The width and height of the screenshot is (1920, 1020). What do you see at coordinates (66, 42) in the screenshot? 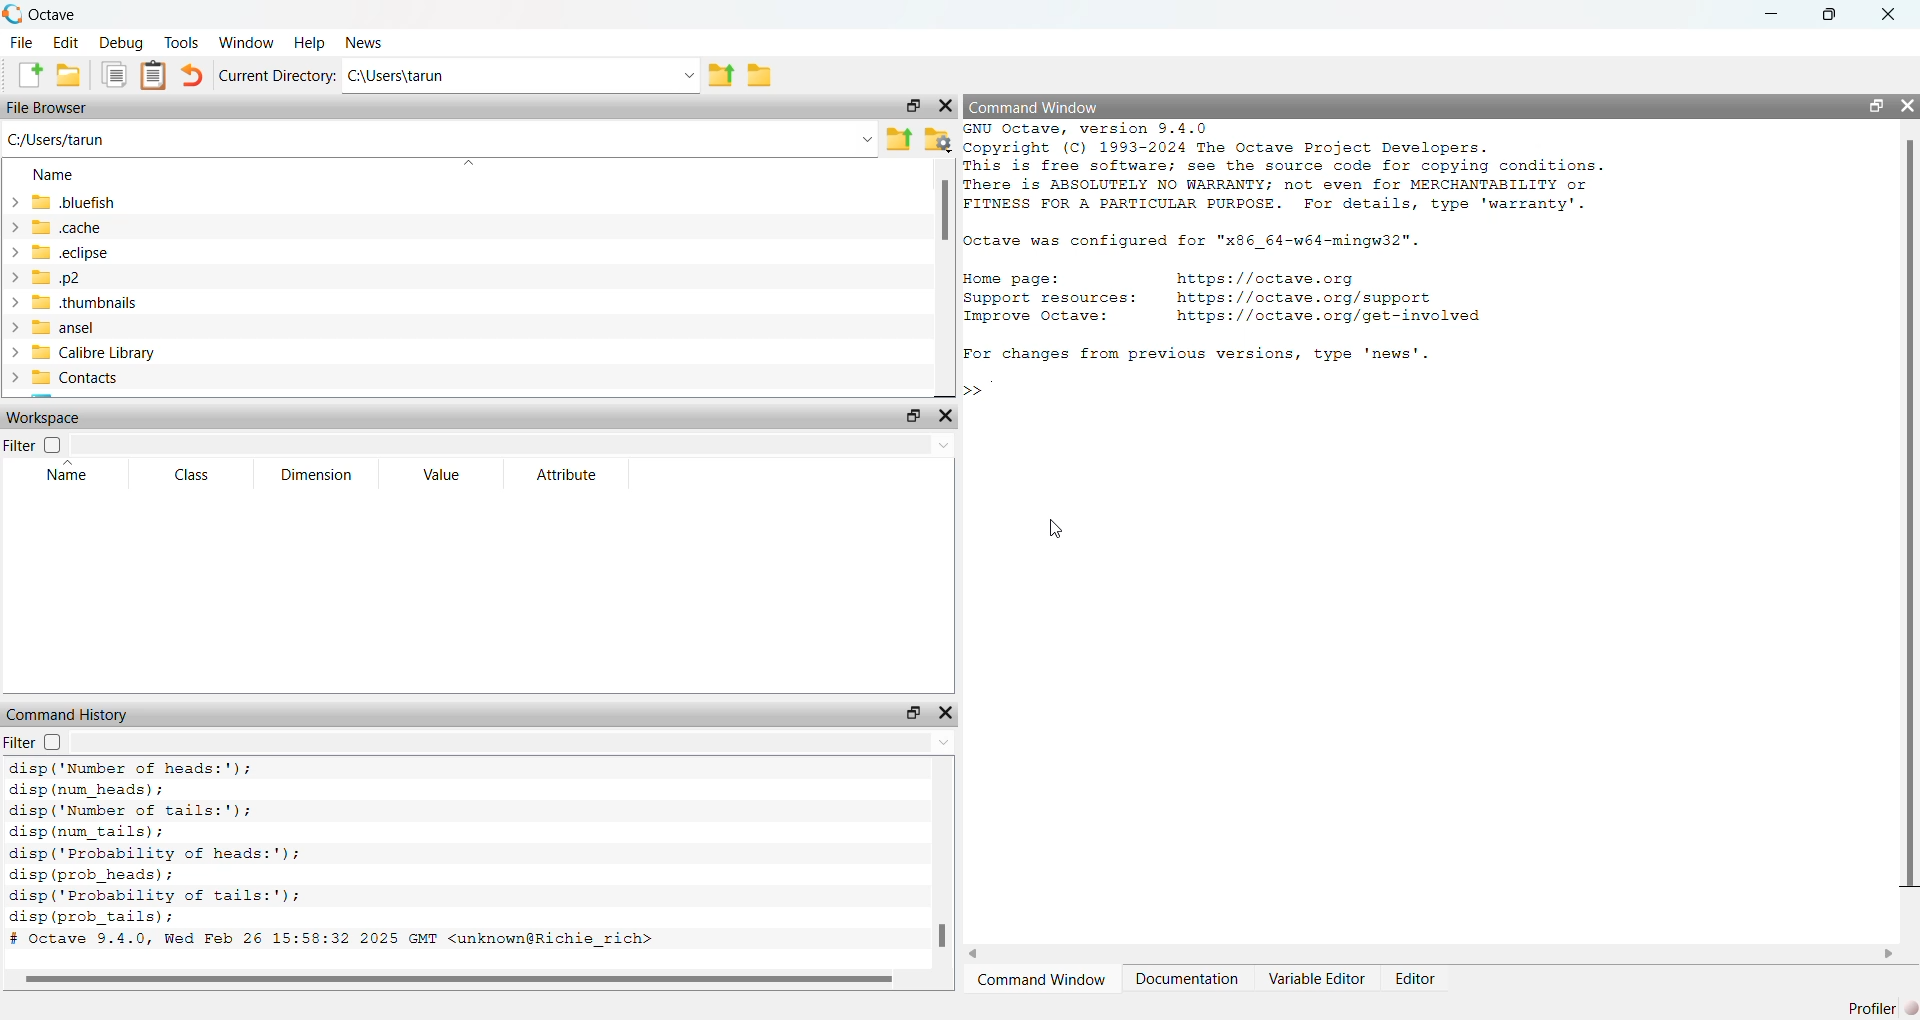
I see `Edit` at bounding box center [66, 42].